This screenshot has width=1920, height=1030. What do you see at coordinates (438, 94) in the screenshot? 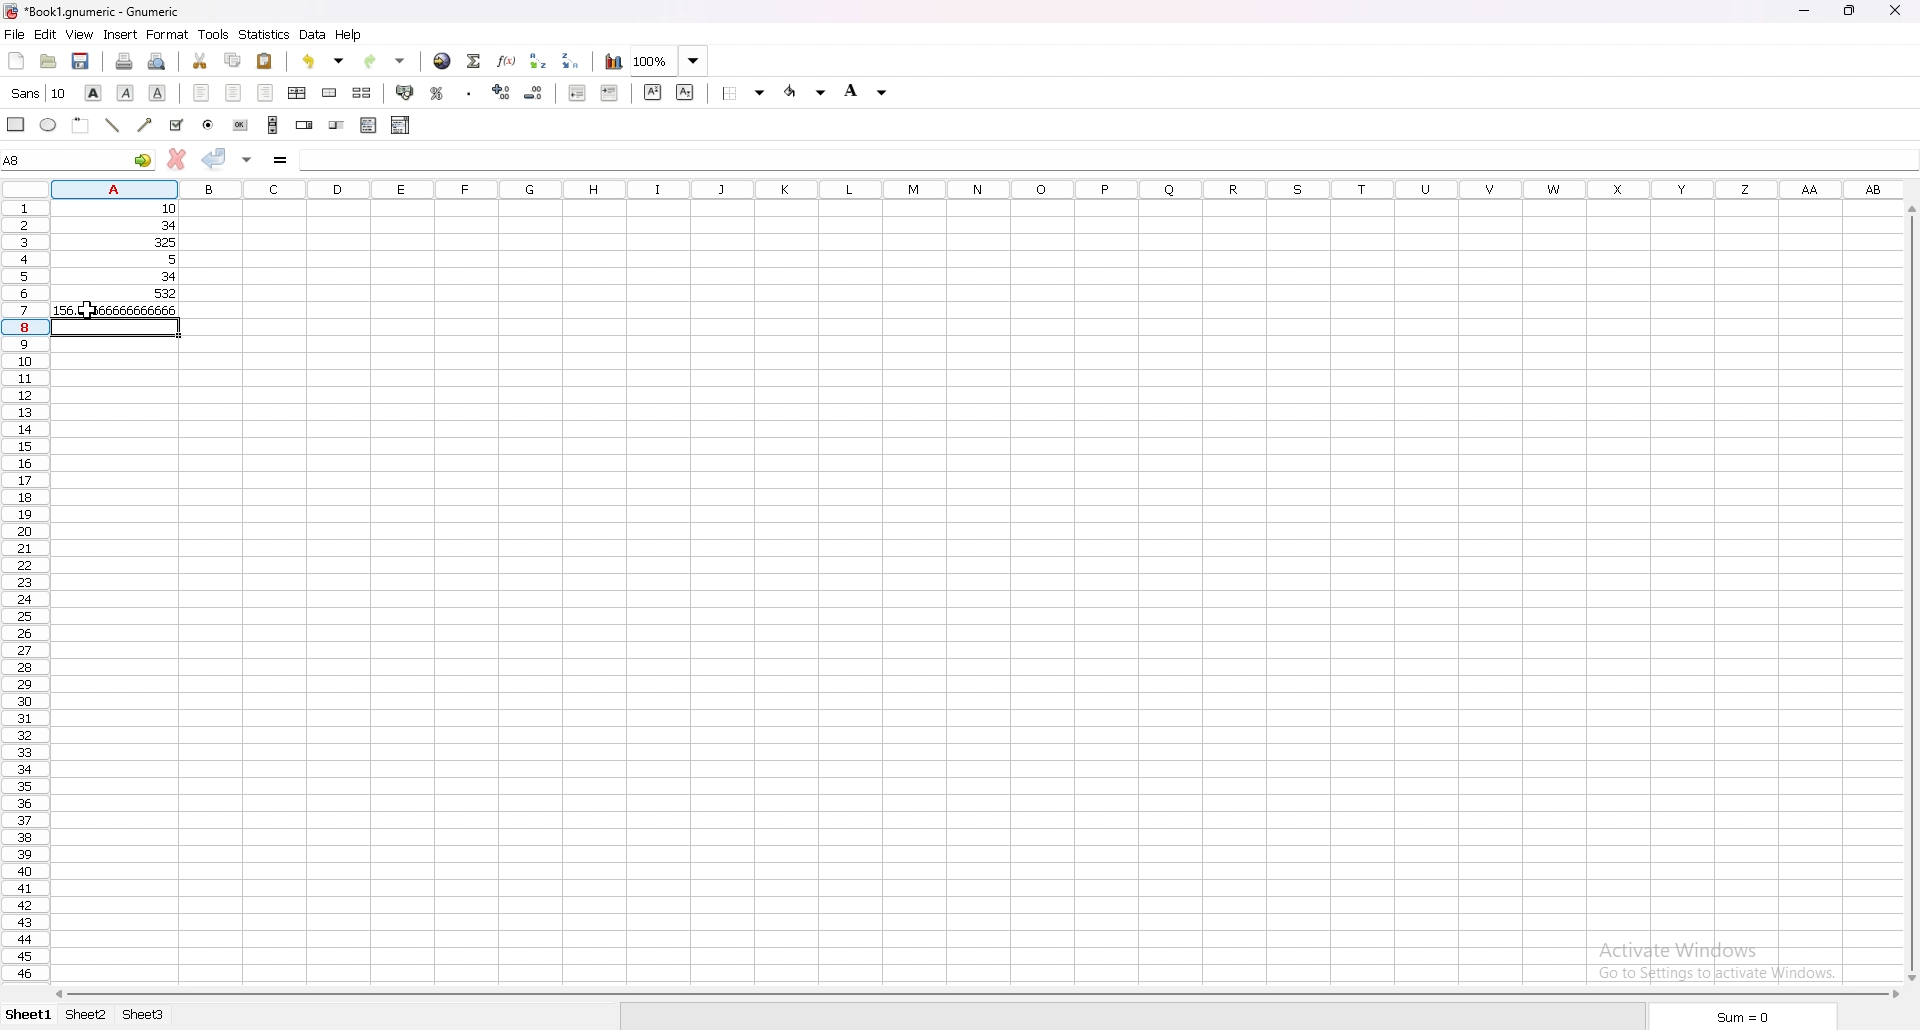
I see `percentage` at bounding box center [438, 94].